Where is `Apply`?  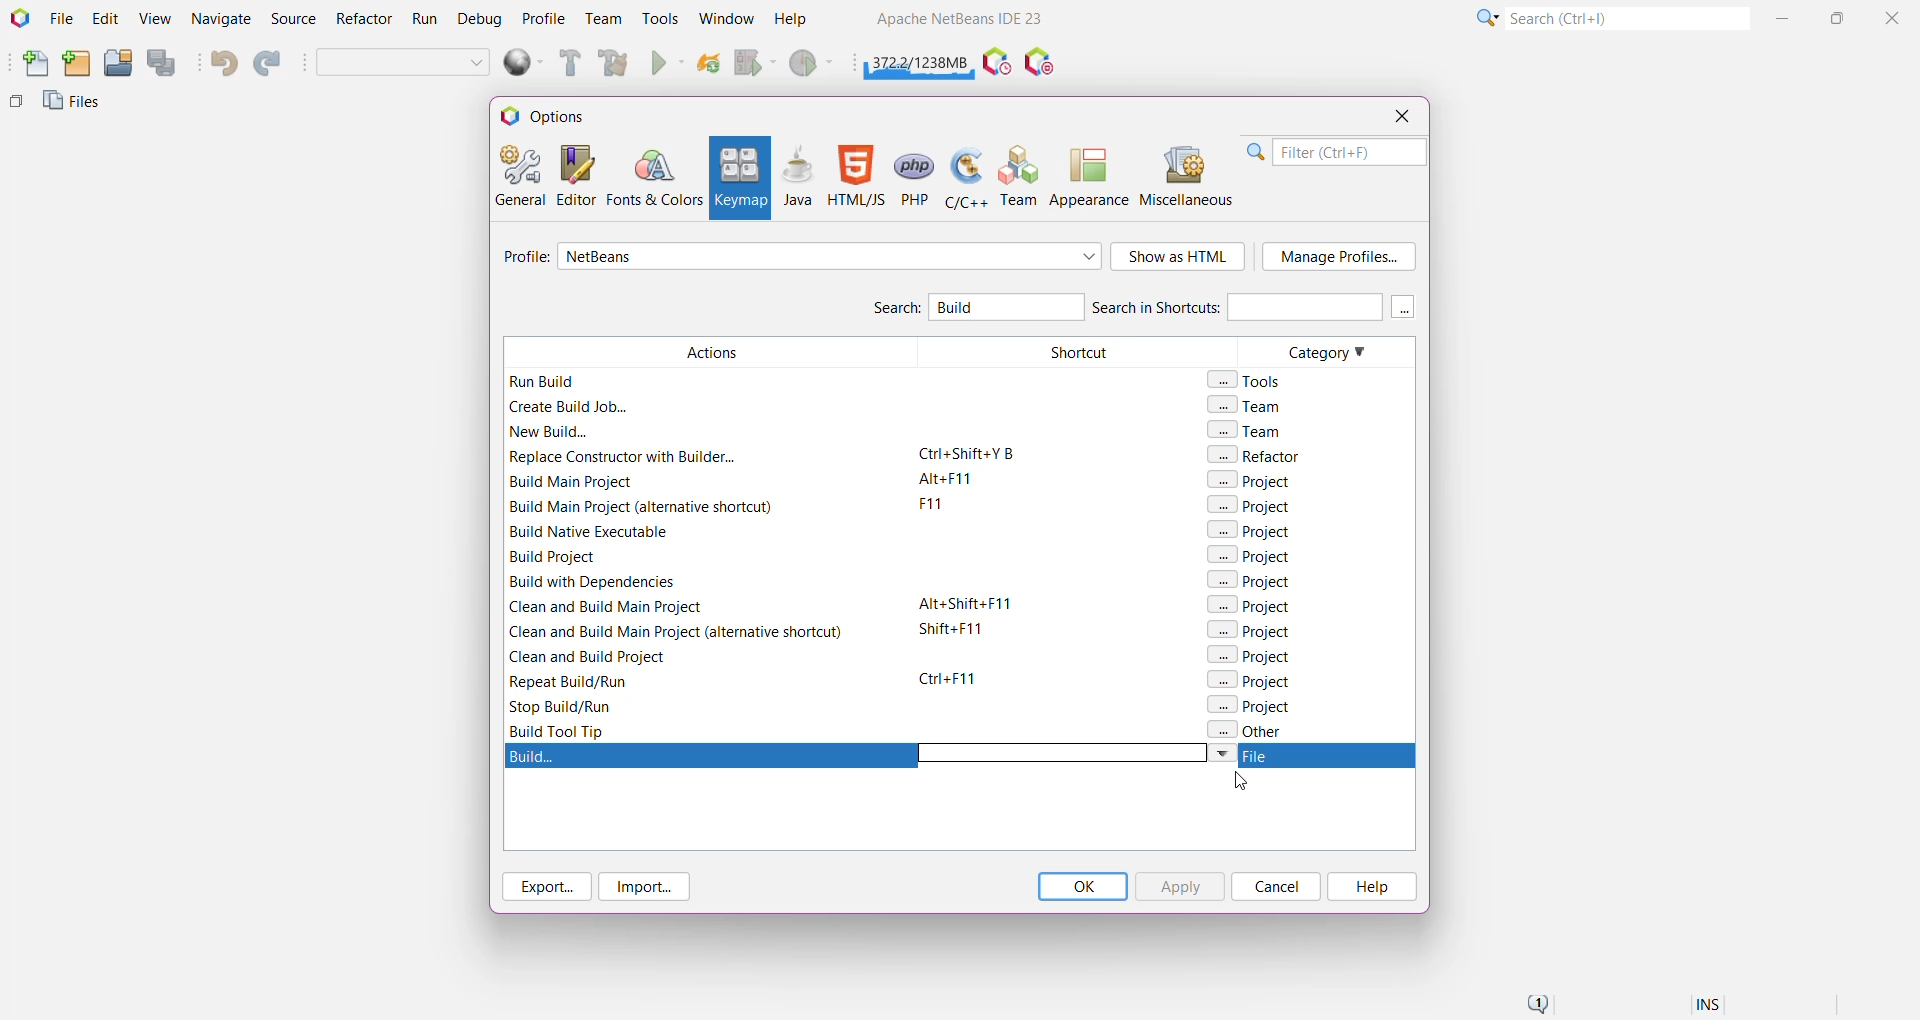 Apply is located at coordinates (1179, 886).